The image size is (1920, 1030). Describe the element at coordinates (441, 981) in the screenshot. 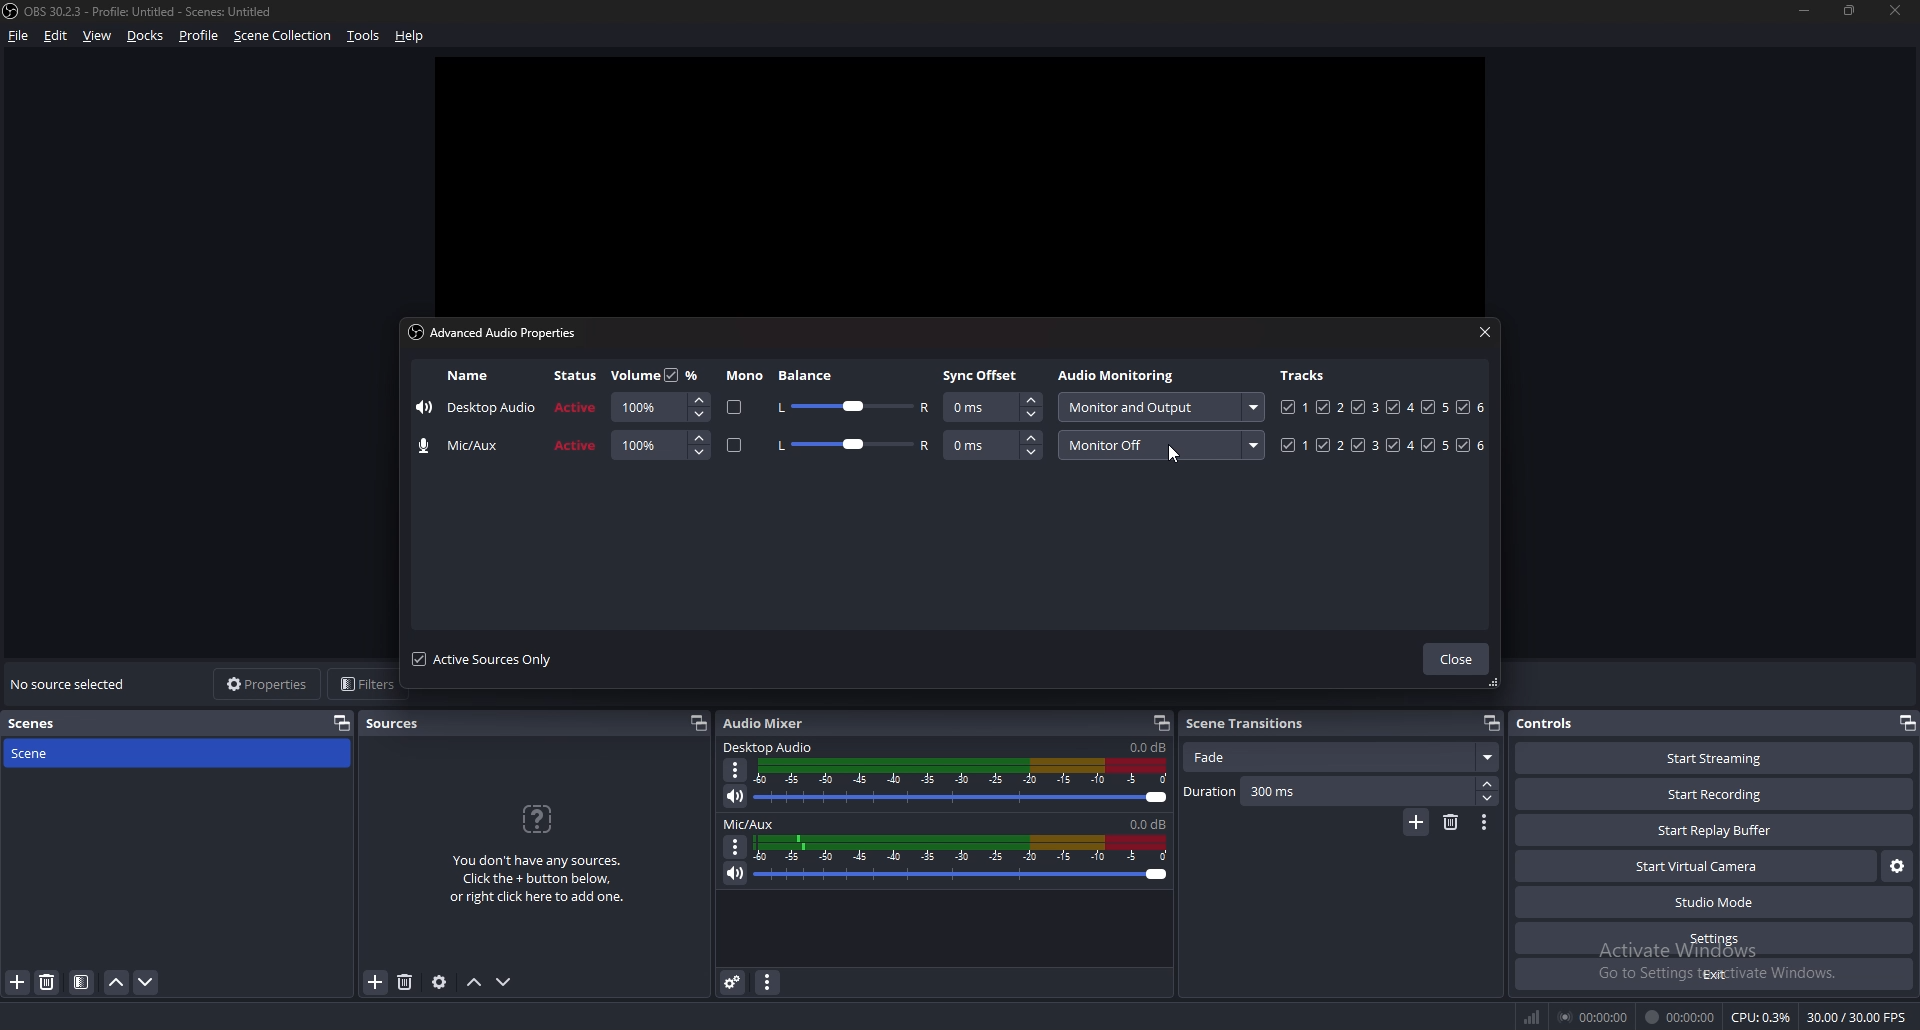

I see `source properties` at that location.